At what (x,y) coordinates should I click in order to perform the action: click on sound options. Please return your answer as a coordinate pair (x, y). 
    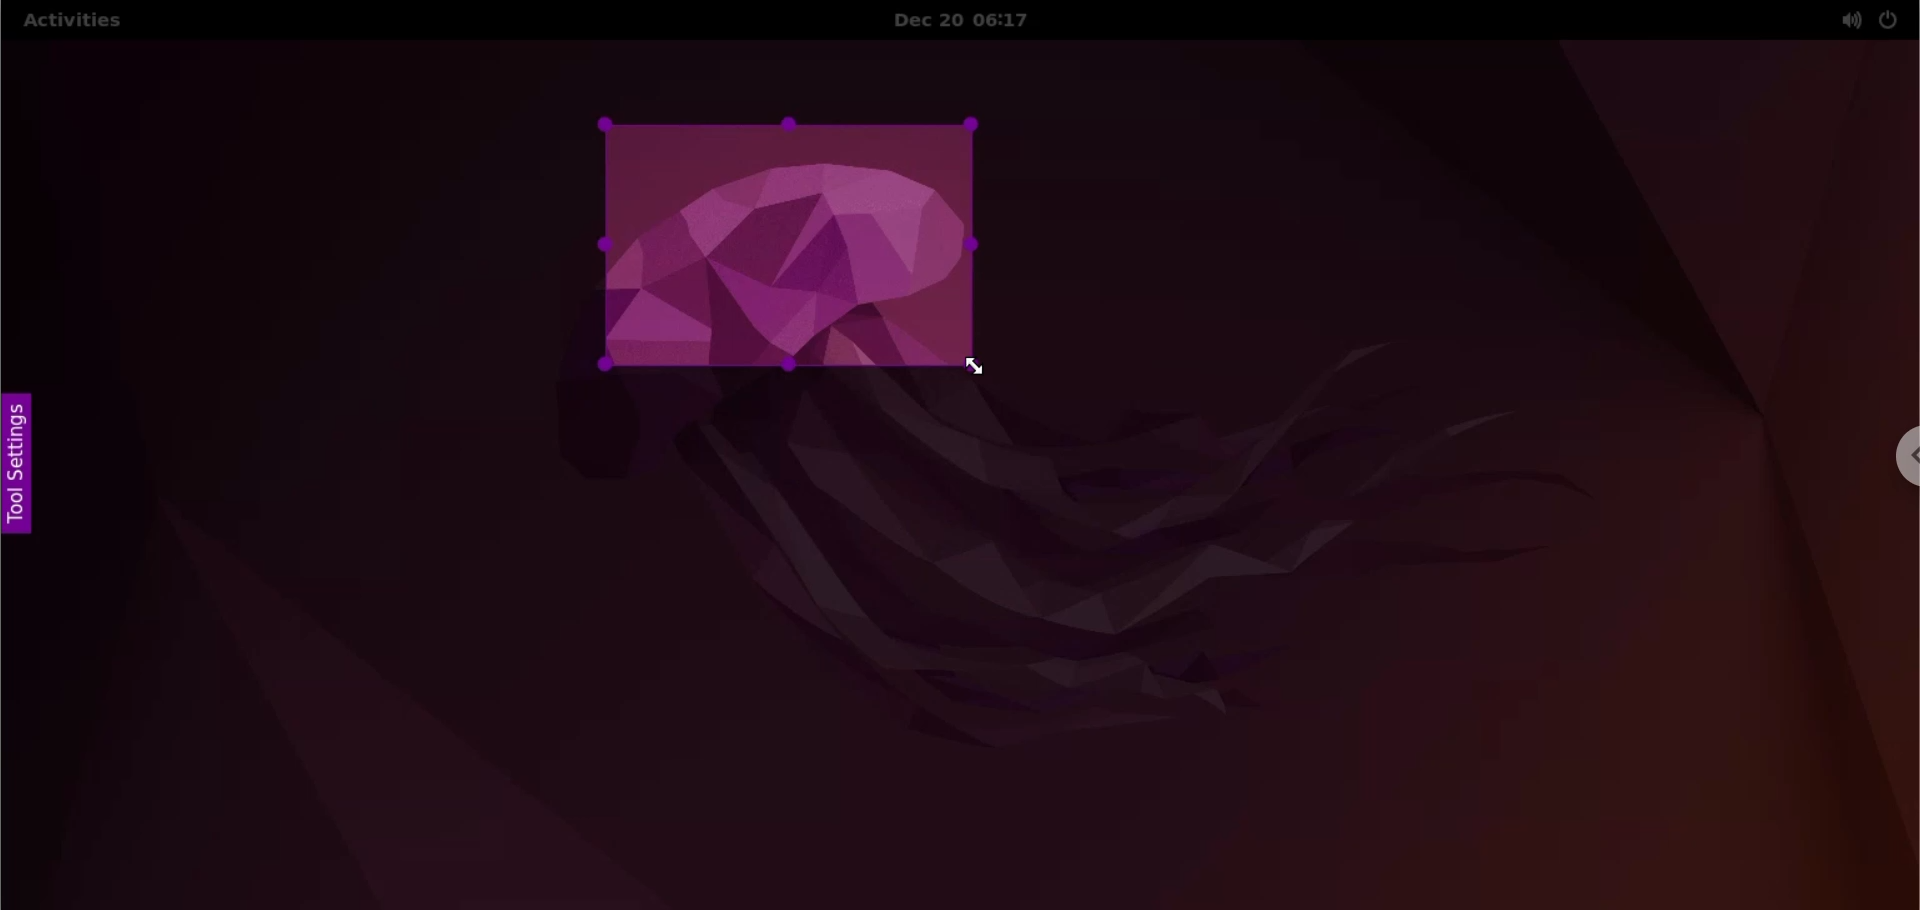
    Looking at the image, I should click on (1846, 20).